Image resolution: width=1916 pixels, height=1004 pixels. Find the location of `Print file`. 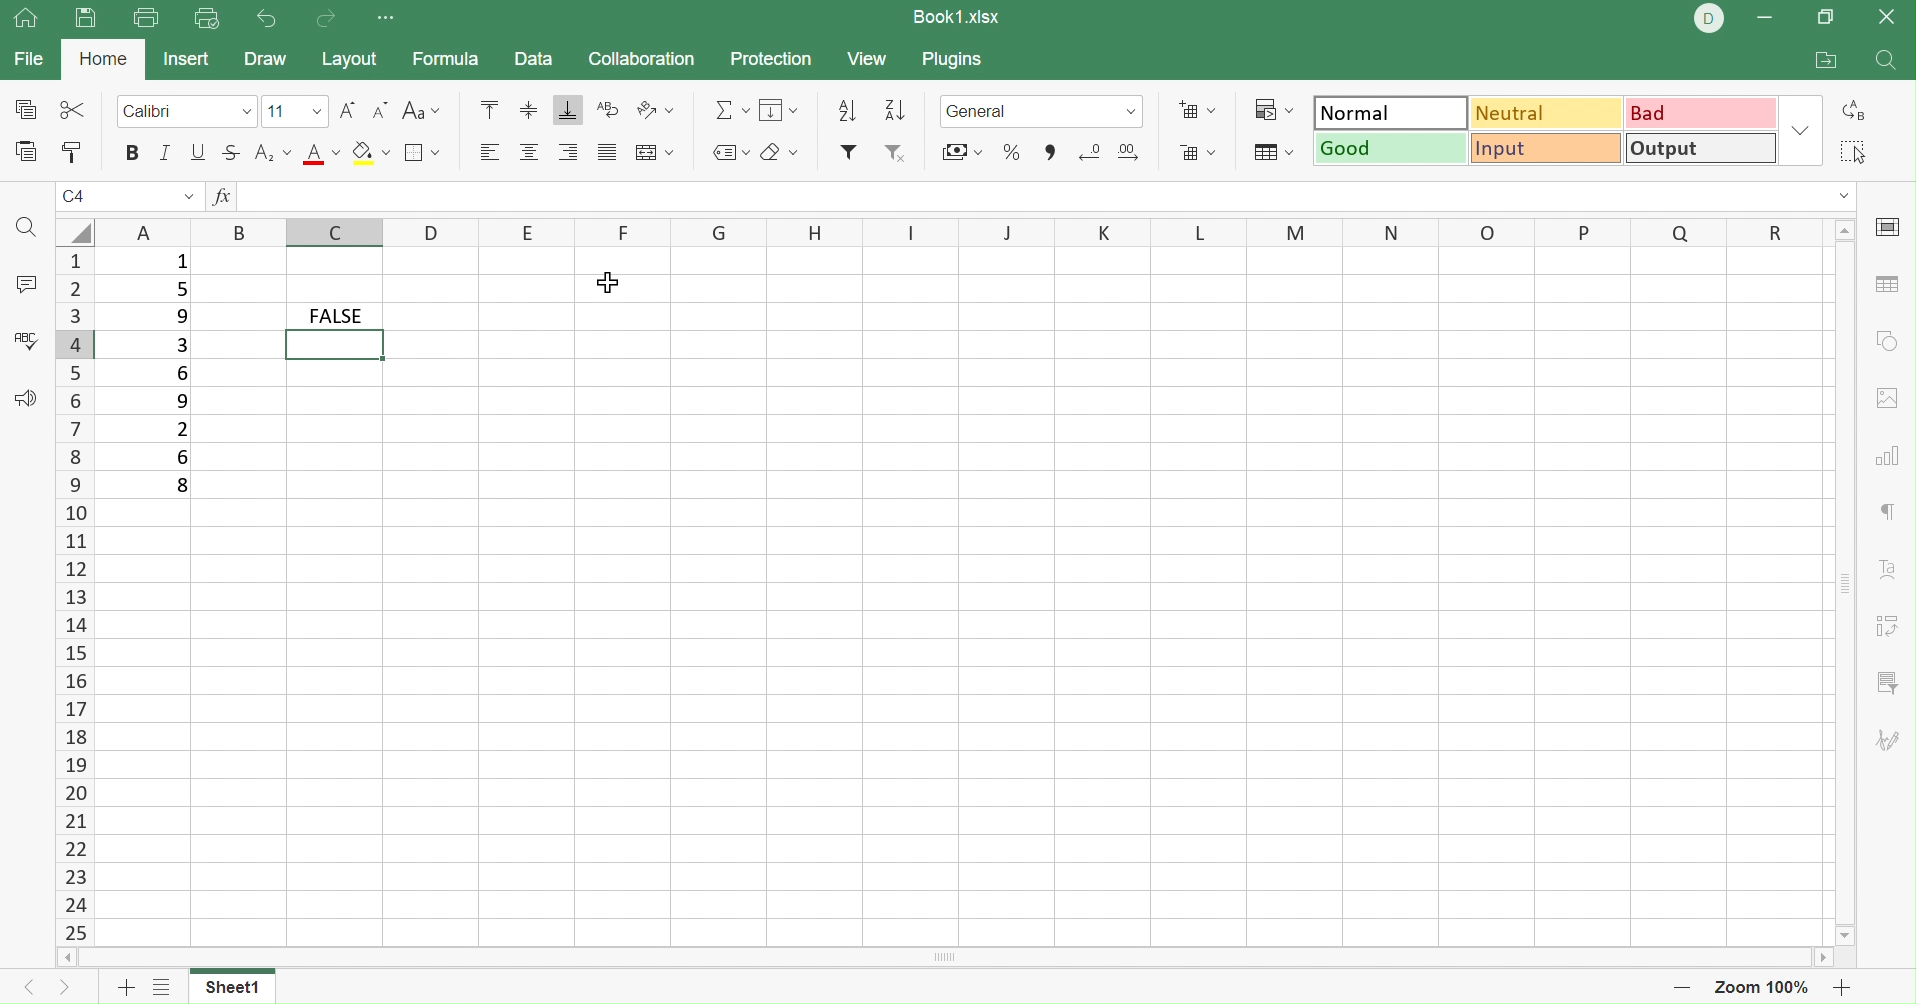

Print file is located at coordinates (149, 19).